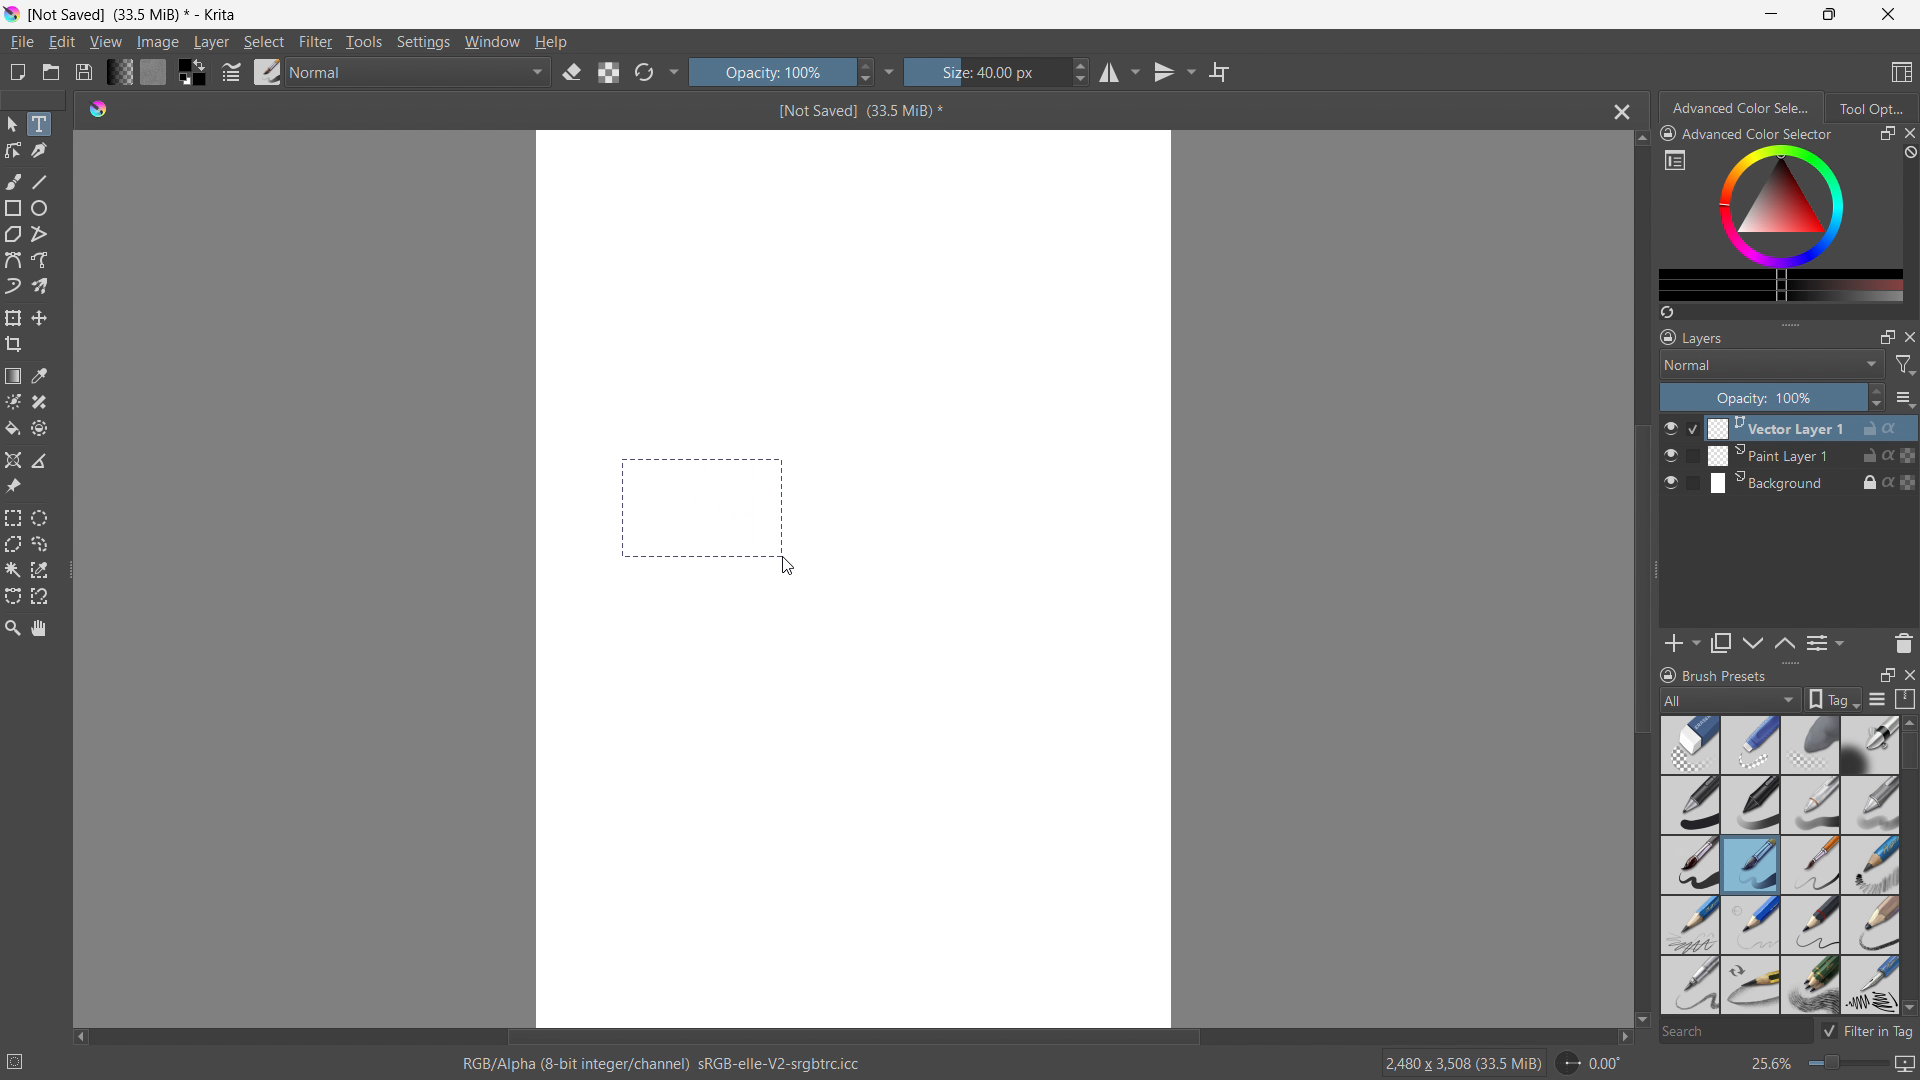 The height and width of the screenshot is (1080, 1920). I want to click on maximize, so click(1826, 14).